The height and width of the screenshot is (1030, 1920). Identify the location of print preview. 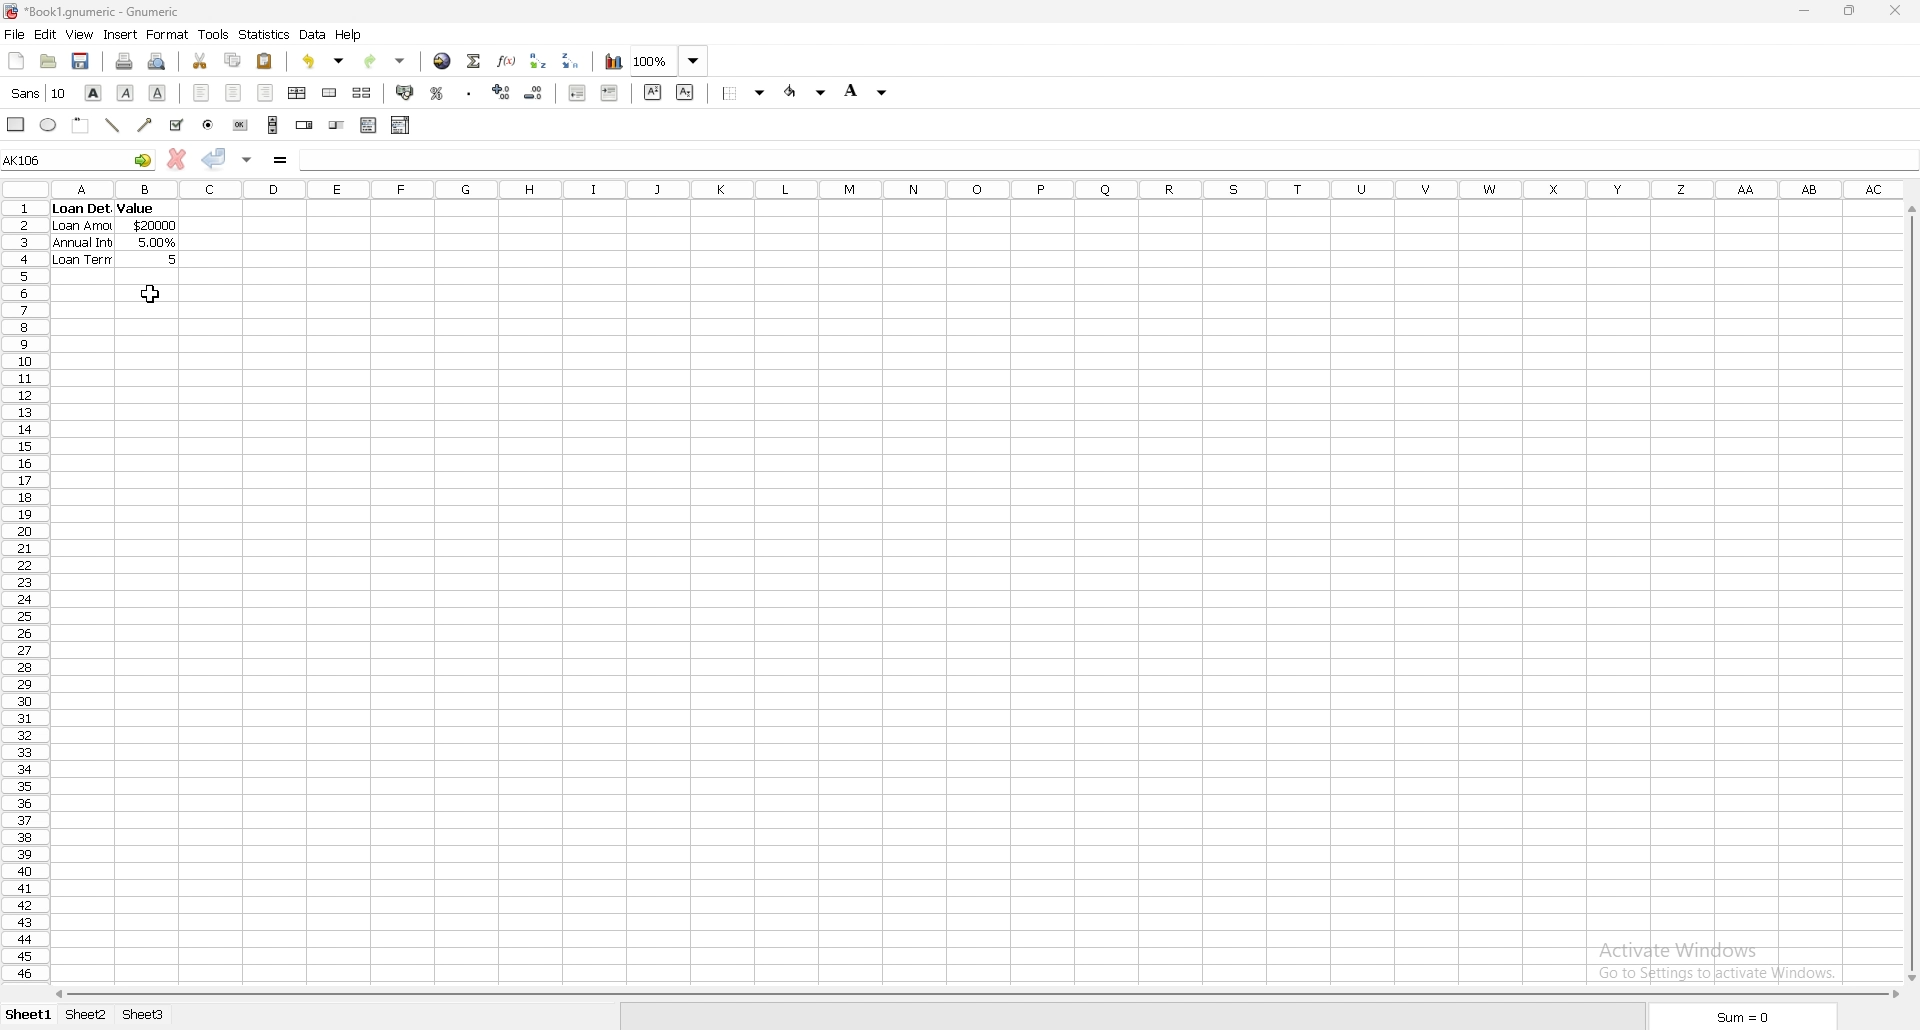
(158, 60).